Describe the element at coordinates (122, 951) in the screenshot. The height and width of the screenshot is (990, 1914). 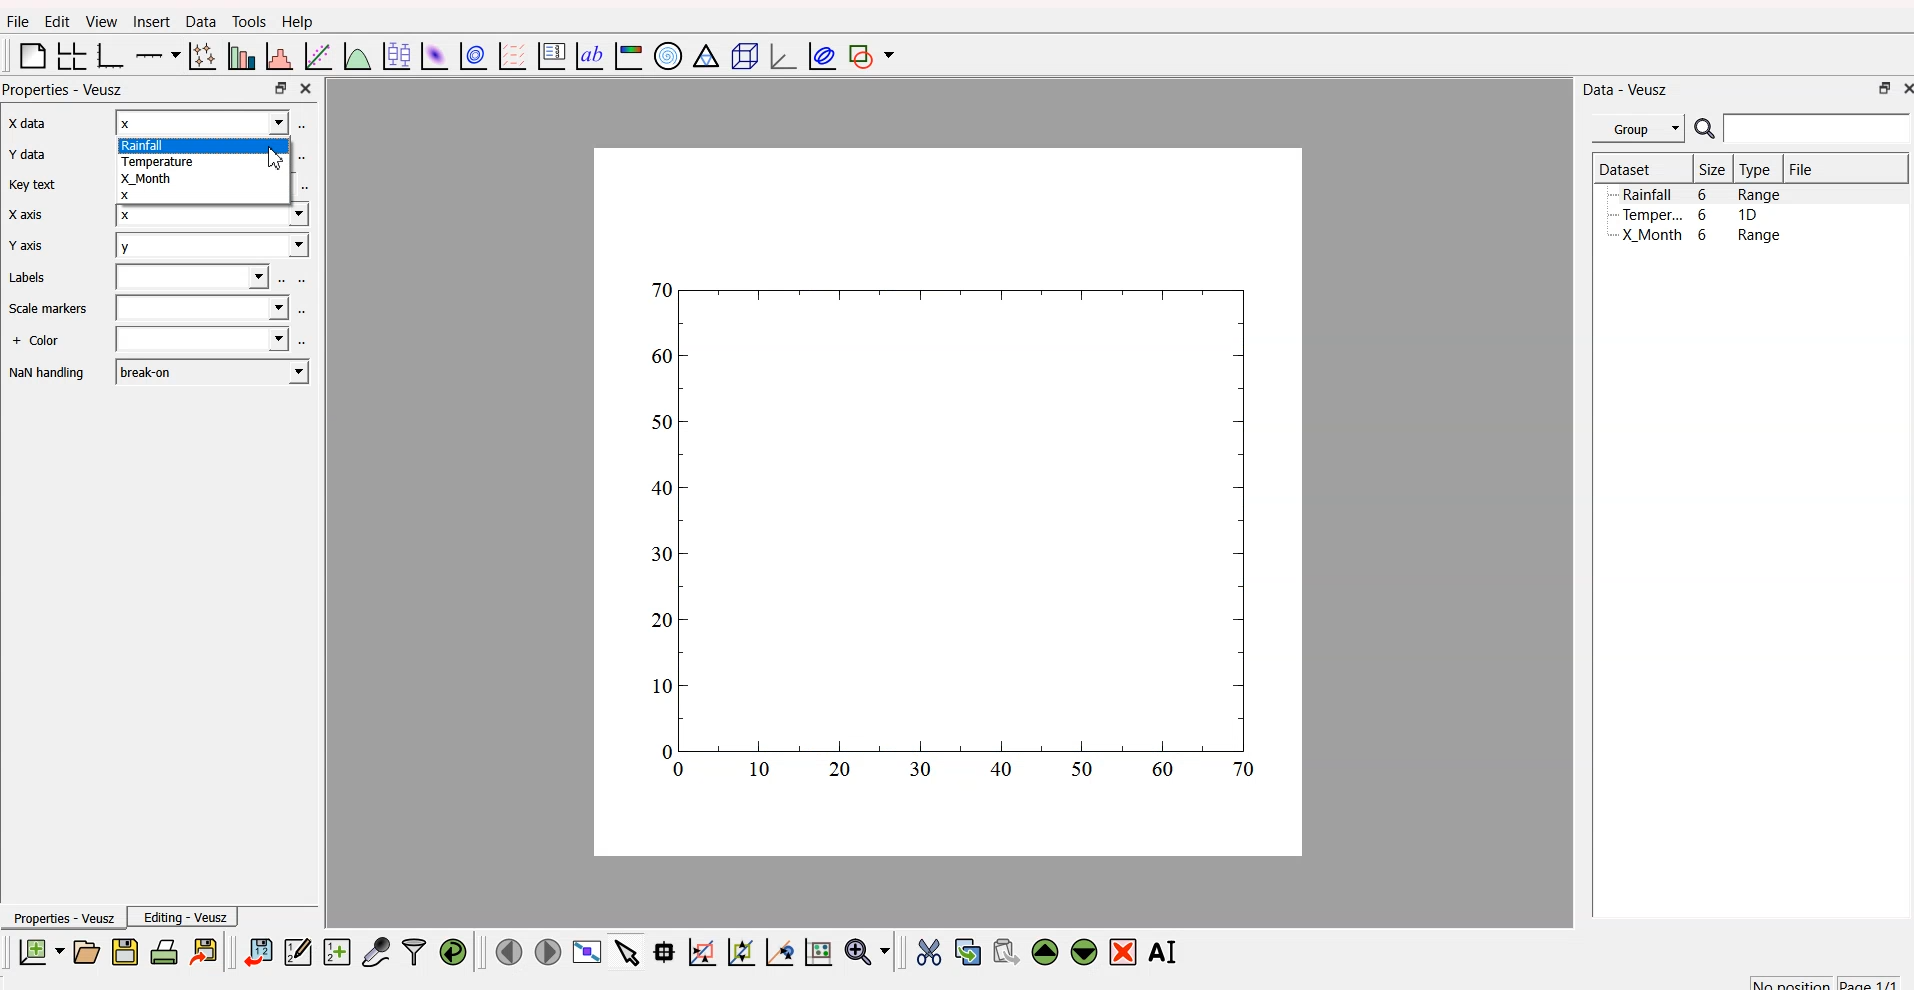
I see `save a document` at that location.